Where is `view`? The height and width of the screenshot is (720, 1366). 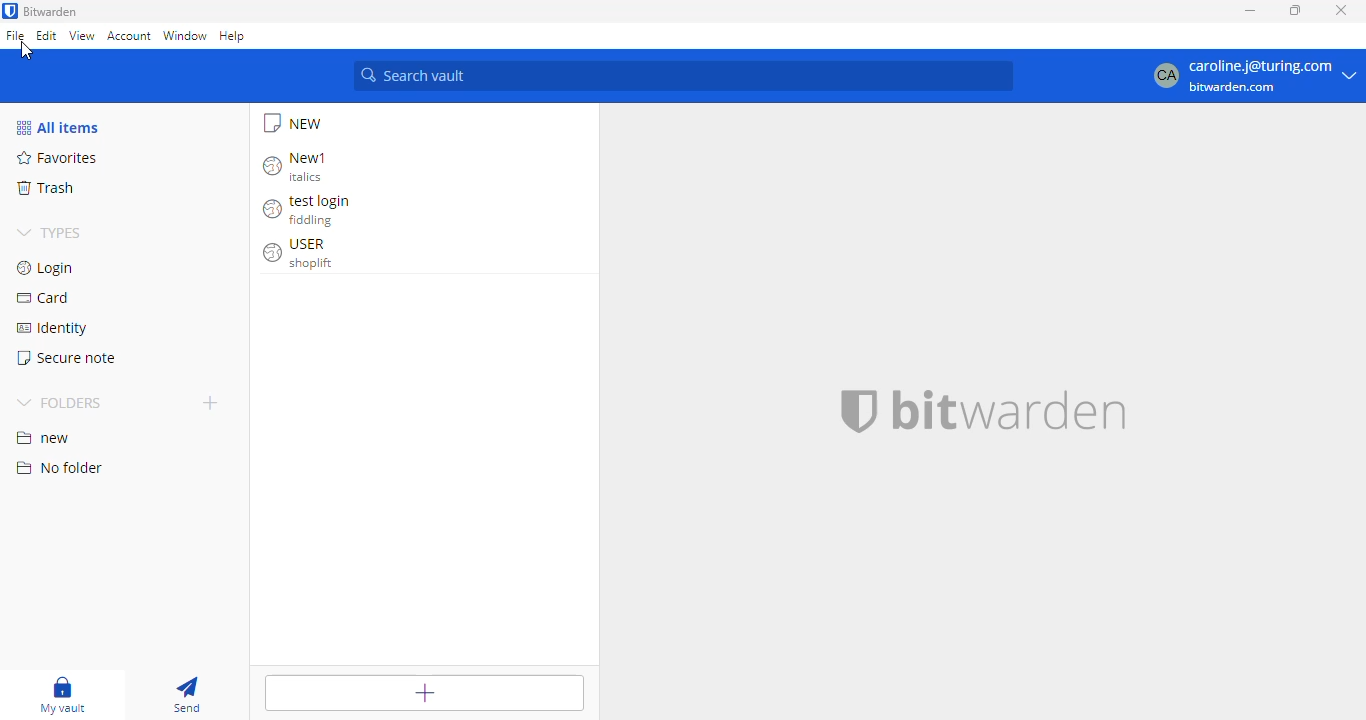 view is located at coordinates (83, 36).